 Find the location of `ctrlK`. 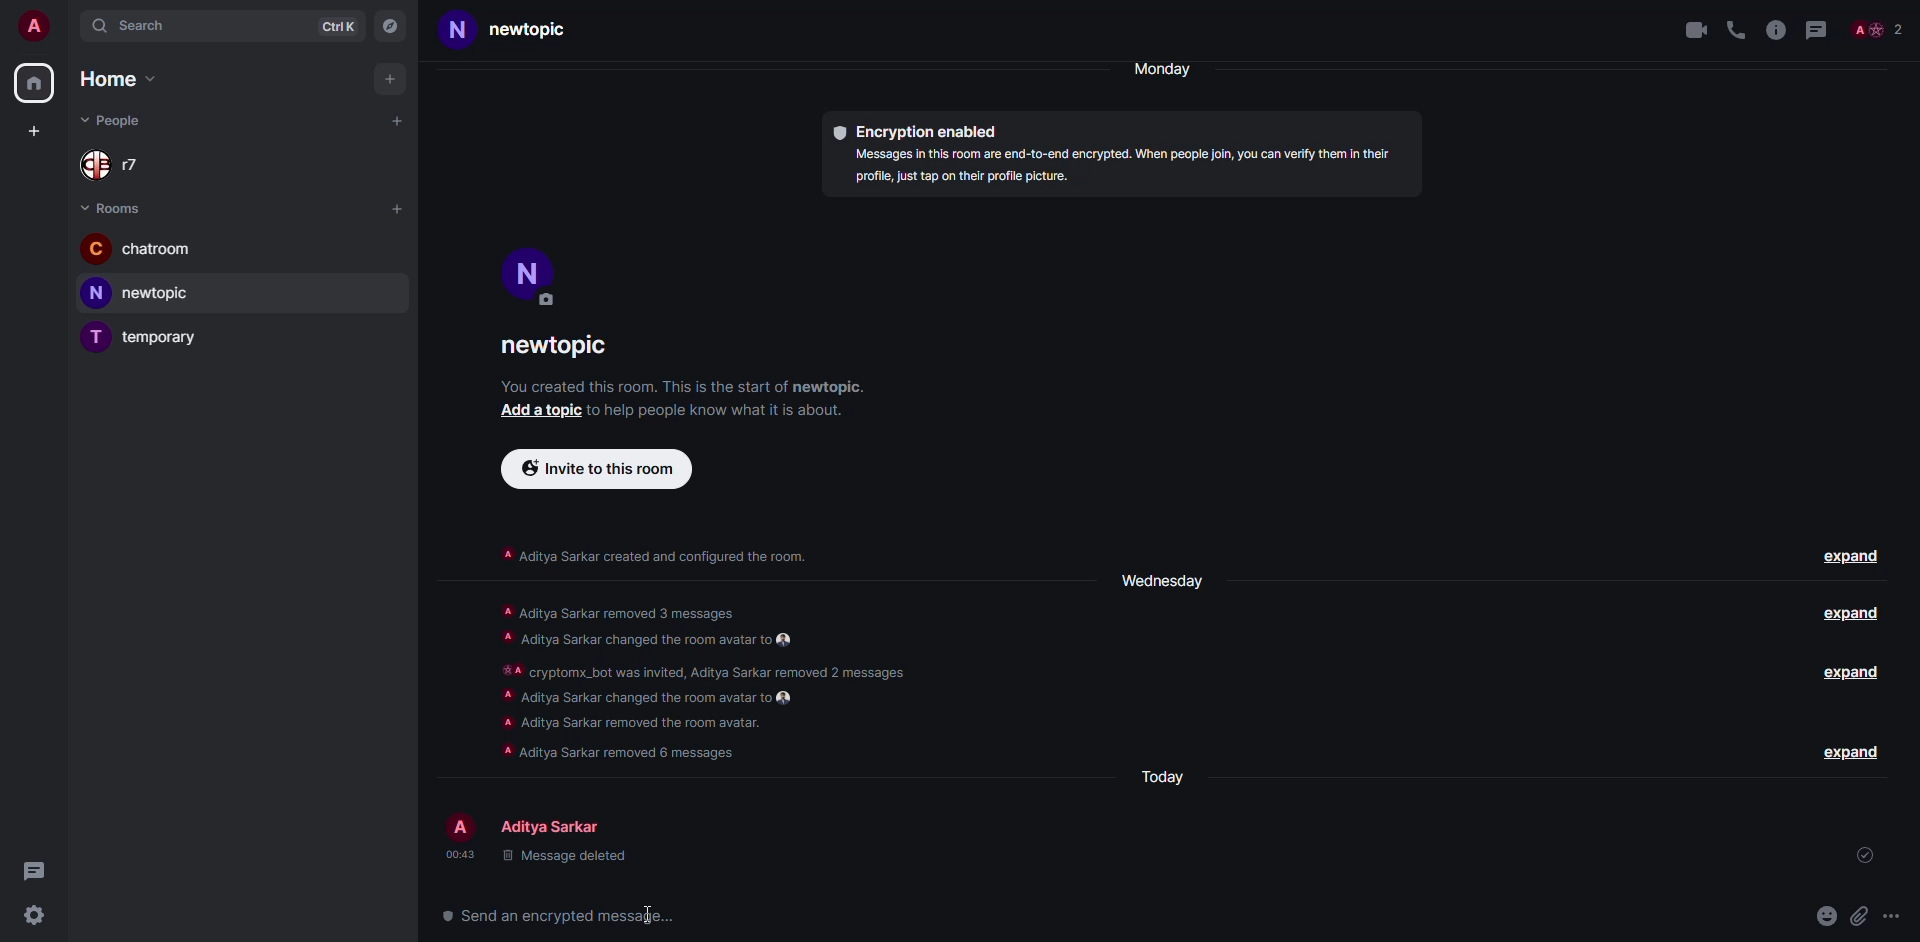

ctrlK is located at coordinates (337, 26).